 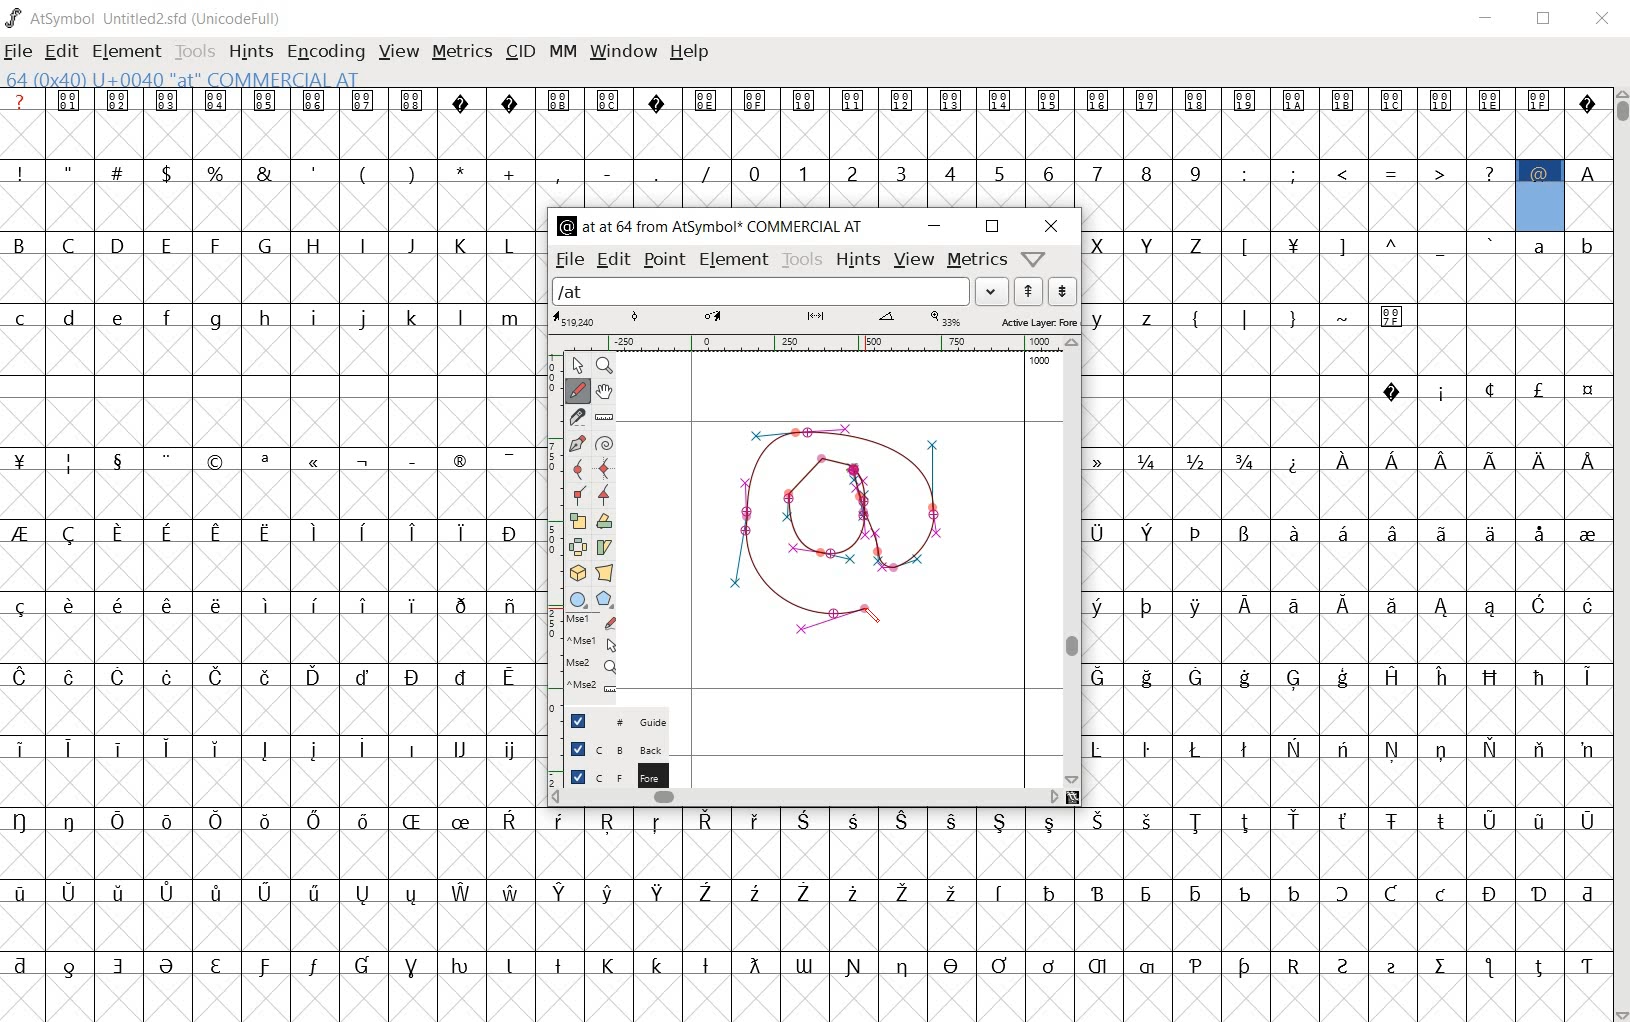 I want to click on ELEMENT, so click(x=127, y=53).